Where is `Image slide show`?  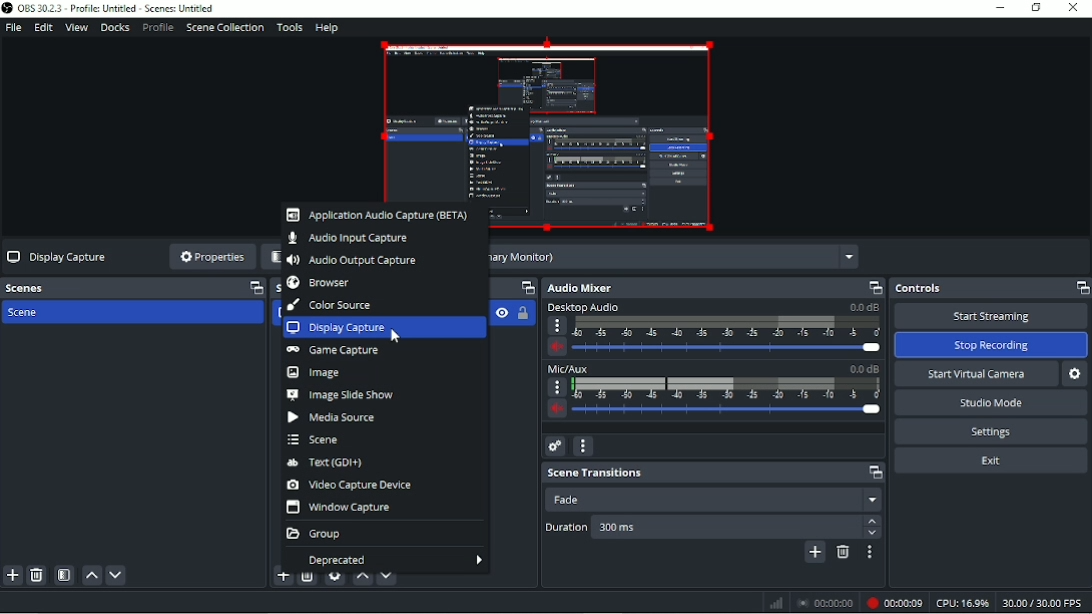
Image slide show is located at coordinates (339, 395).